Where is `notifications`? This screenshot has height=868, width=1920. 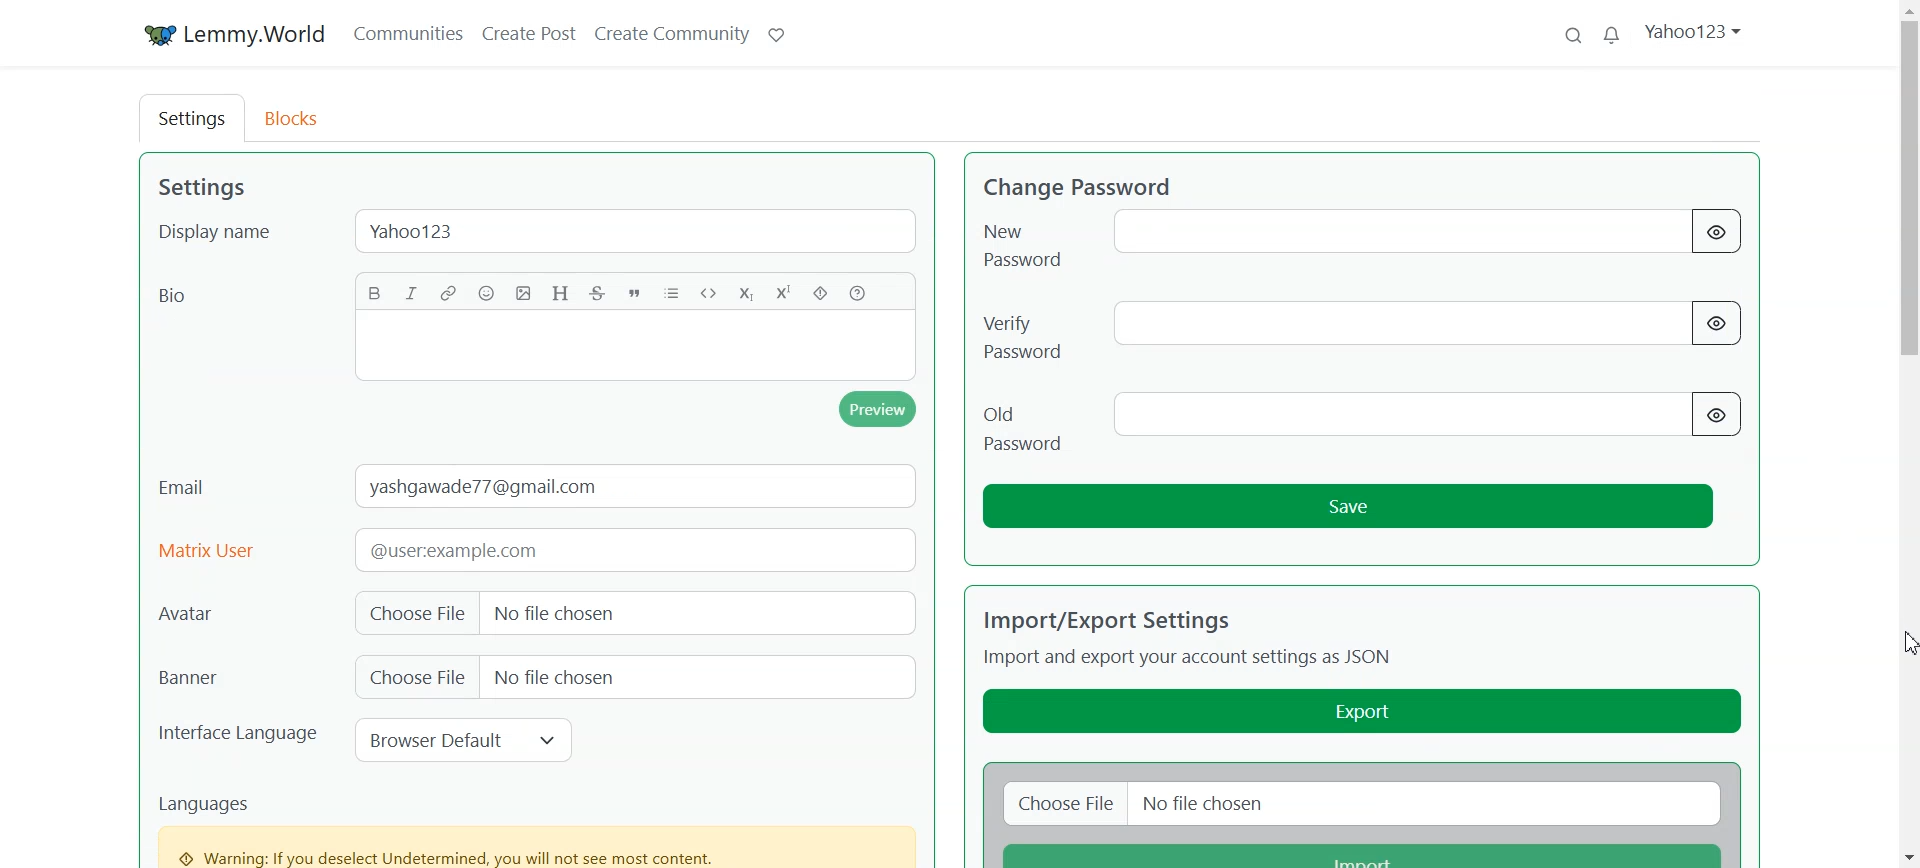 notifications is located at coordinates (1612, 37).